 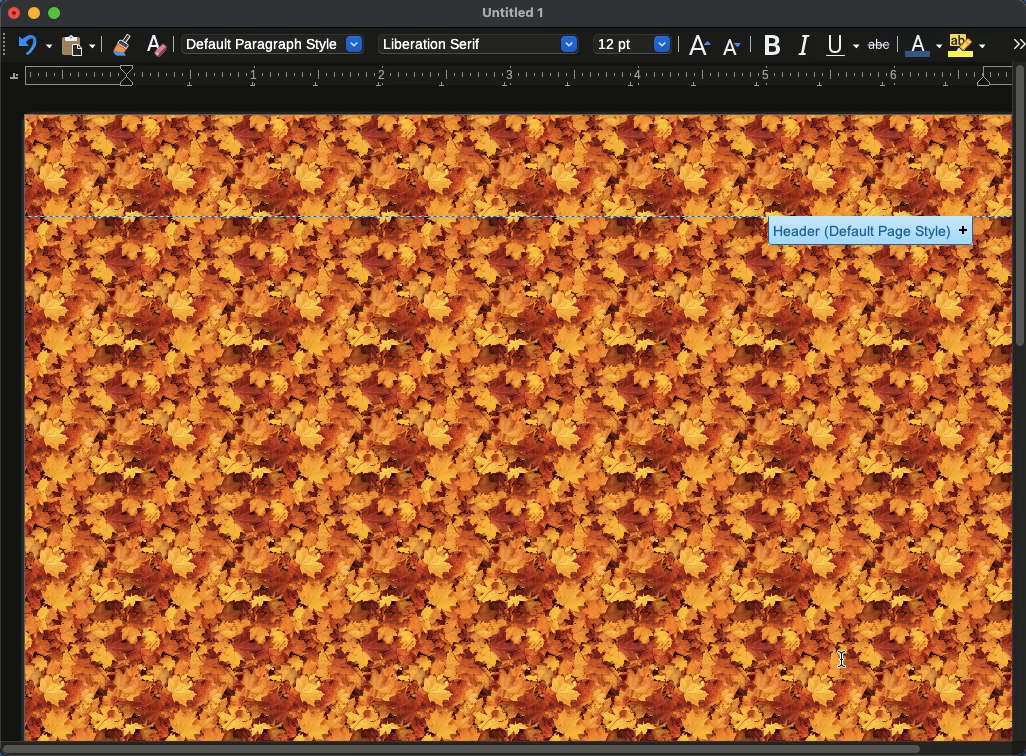 What do you see at coordinates (730, 48) in the screenshot?
I see `decrease size` at bounding box center [730, 48].